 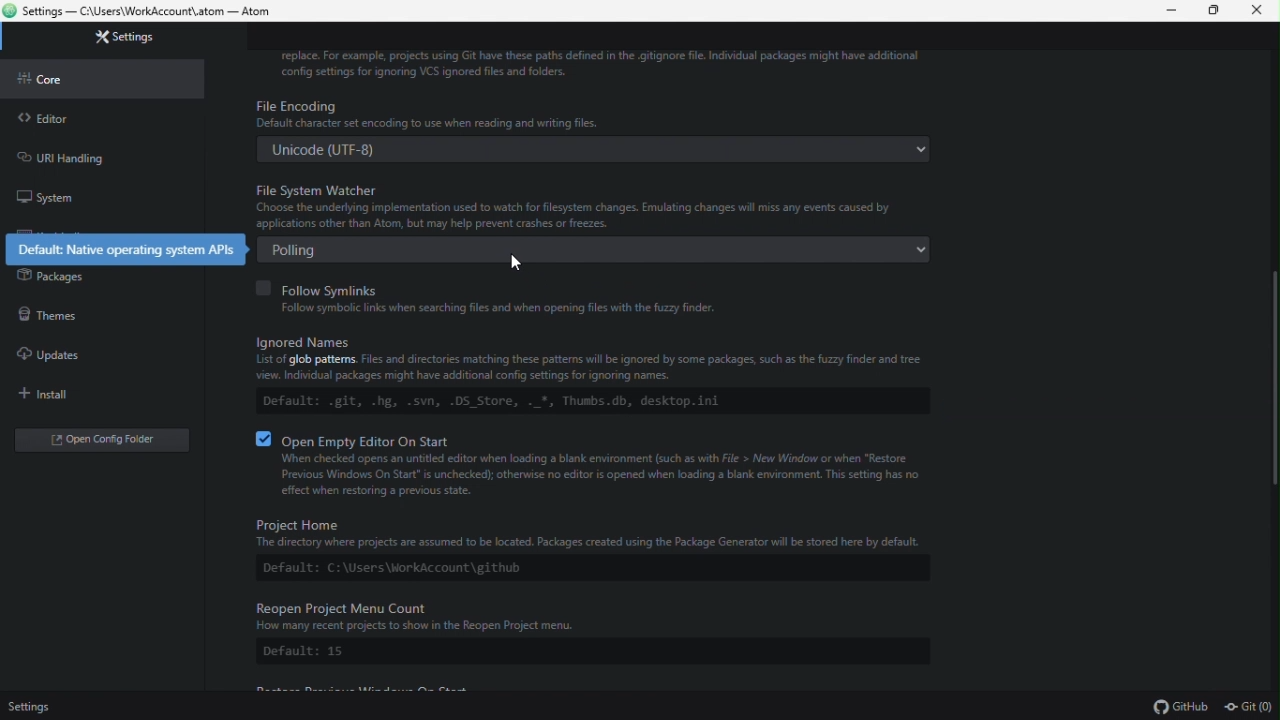 What do you see at coordinates (397, 570) in the screenshot?
I see `Default: C:\Users\WorkAccount\github` at bounding box center [397, 570].